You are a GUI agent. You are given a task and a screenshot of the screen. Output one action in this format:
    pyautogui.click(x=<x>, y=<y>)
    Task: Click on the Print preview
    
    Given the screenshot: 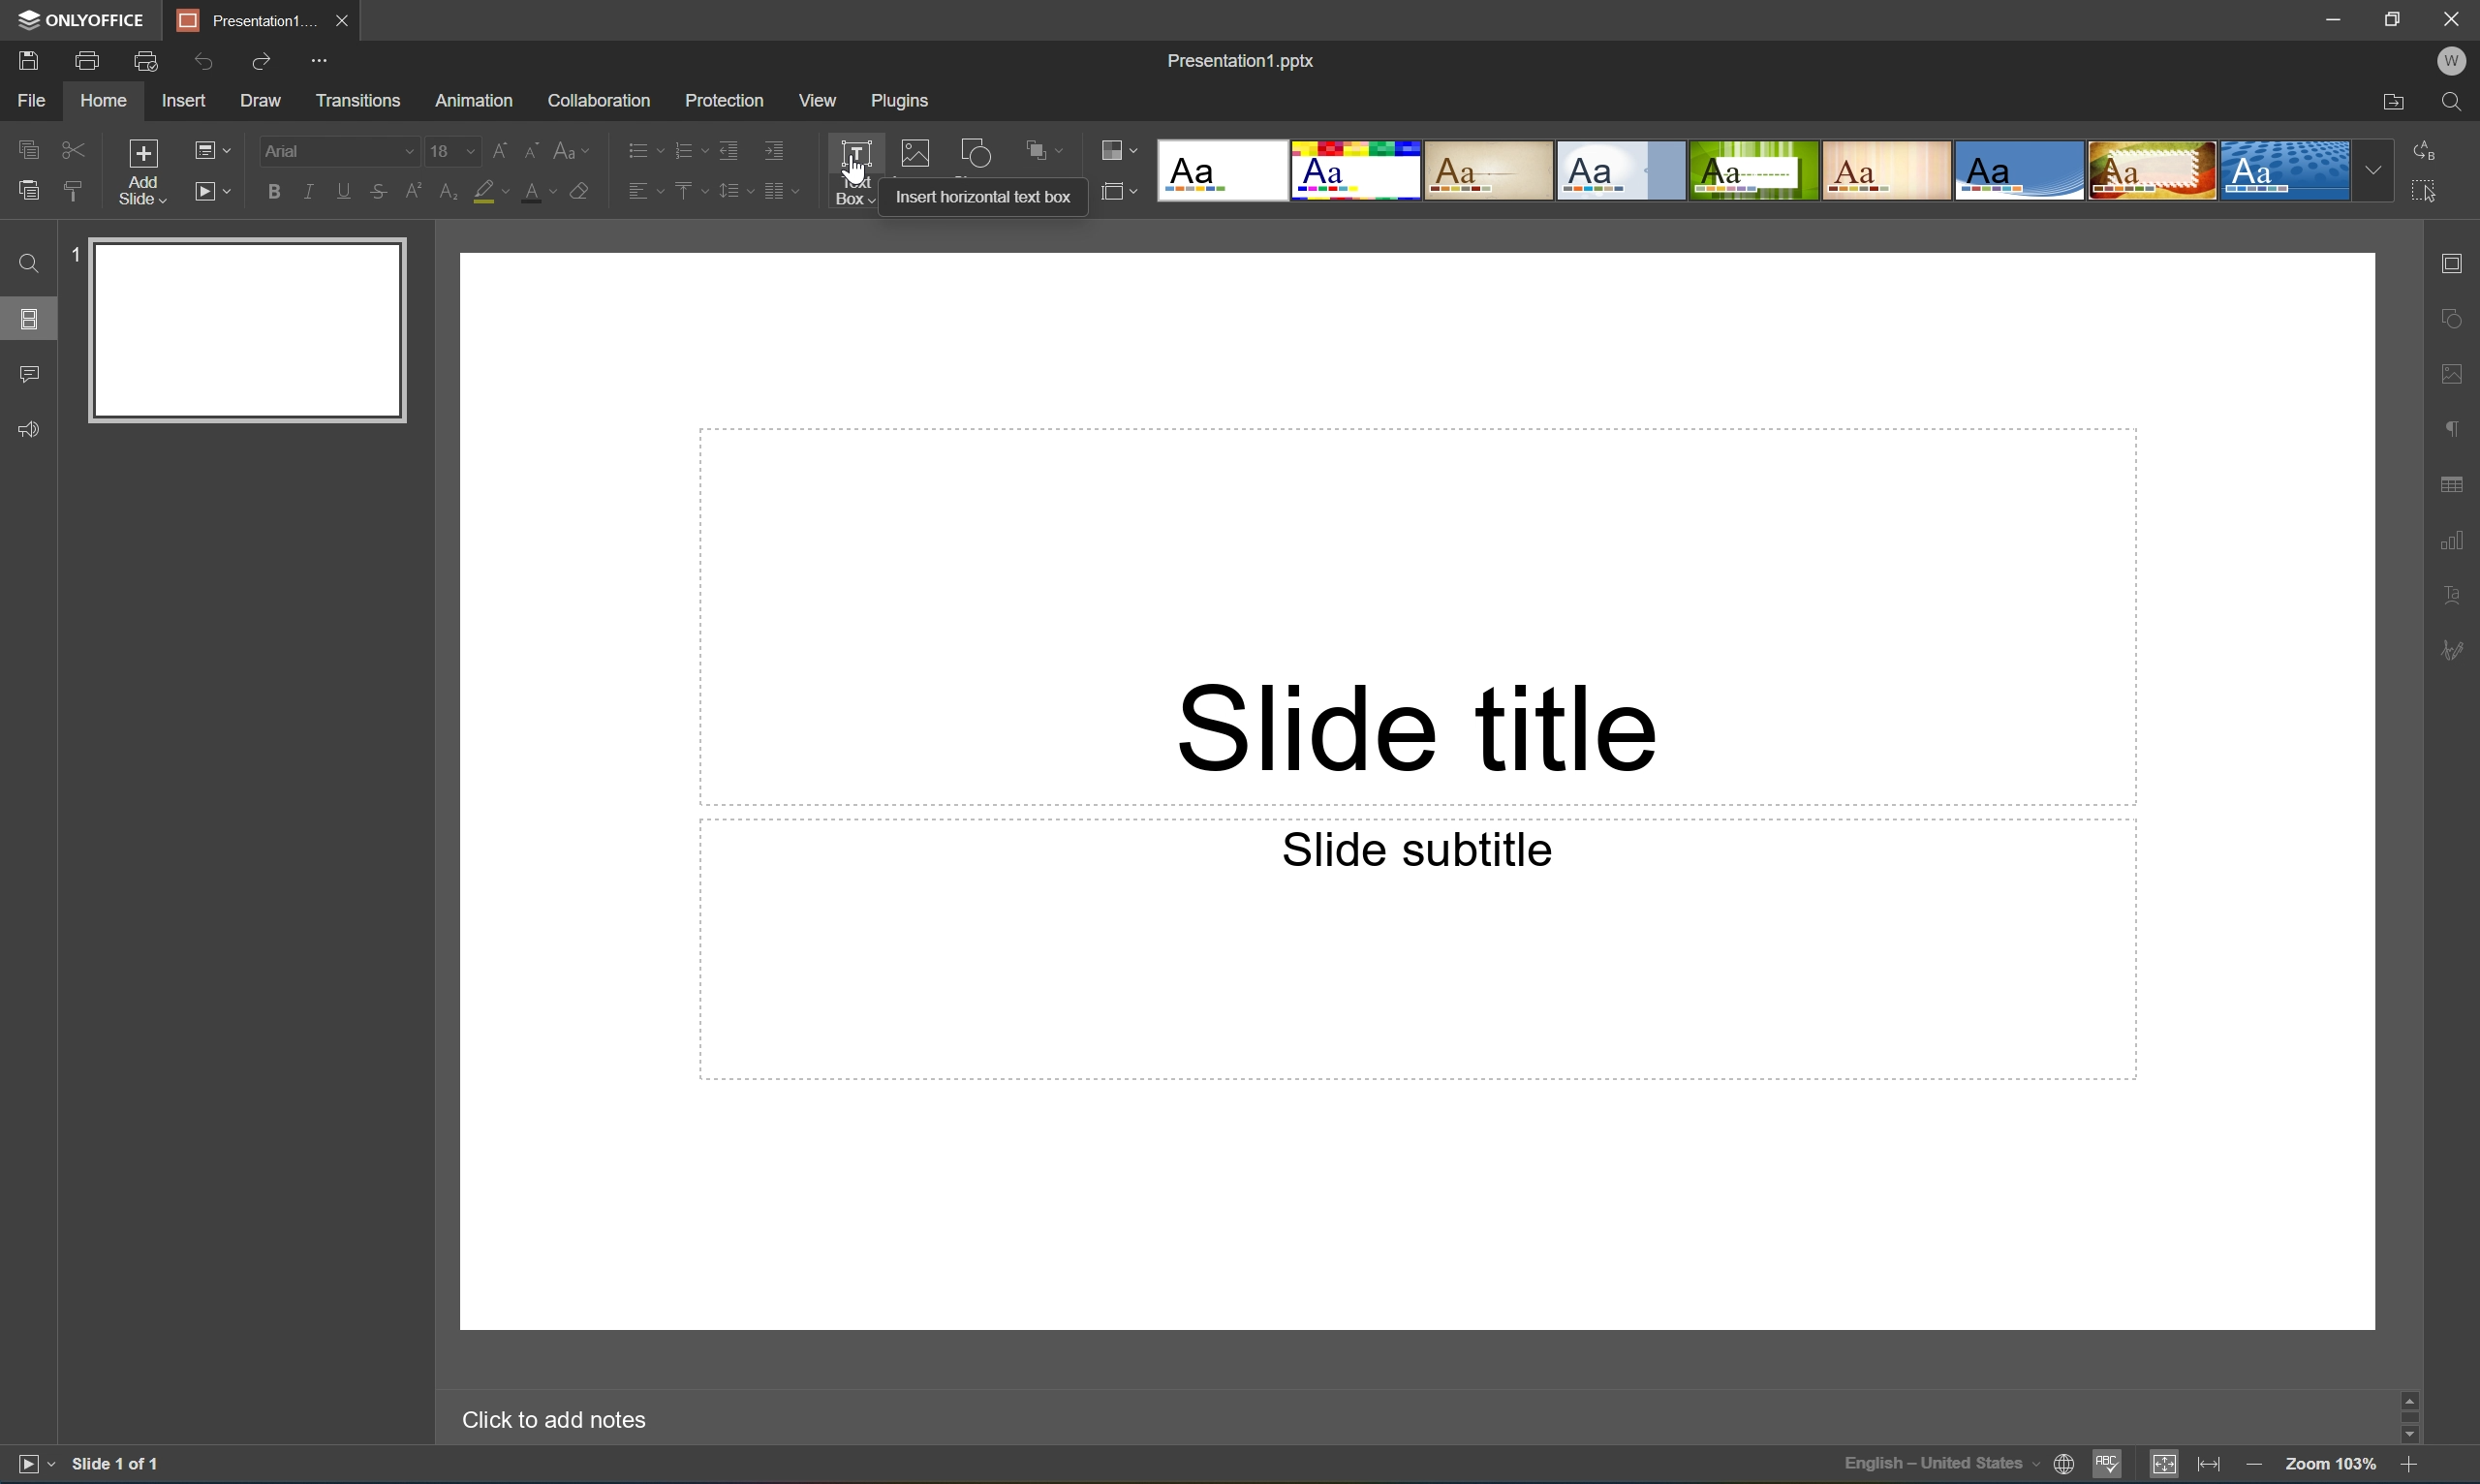 What is the action you would take?
    pyautogui.click(x=146, y=61)
    